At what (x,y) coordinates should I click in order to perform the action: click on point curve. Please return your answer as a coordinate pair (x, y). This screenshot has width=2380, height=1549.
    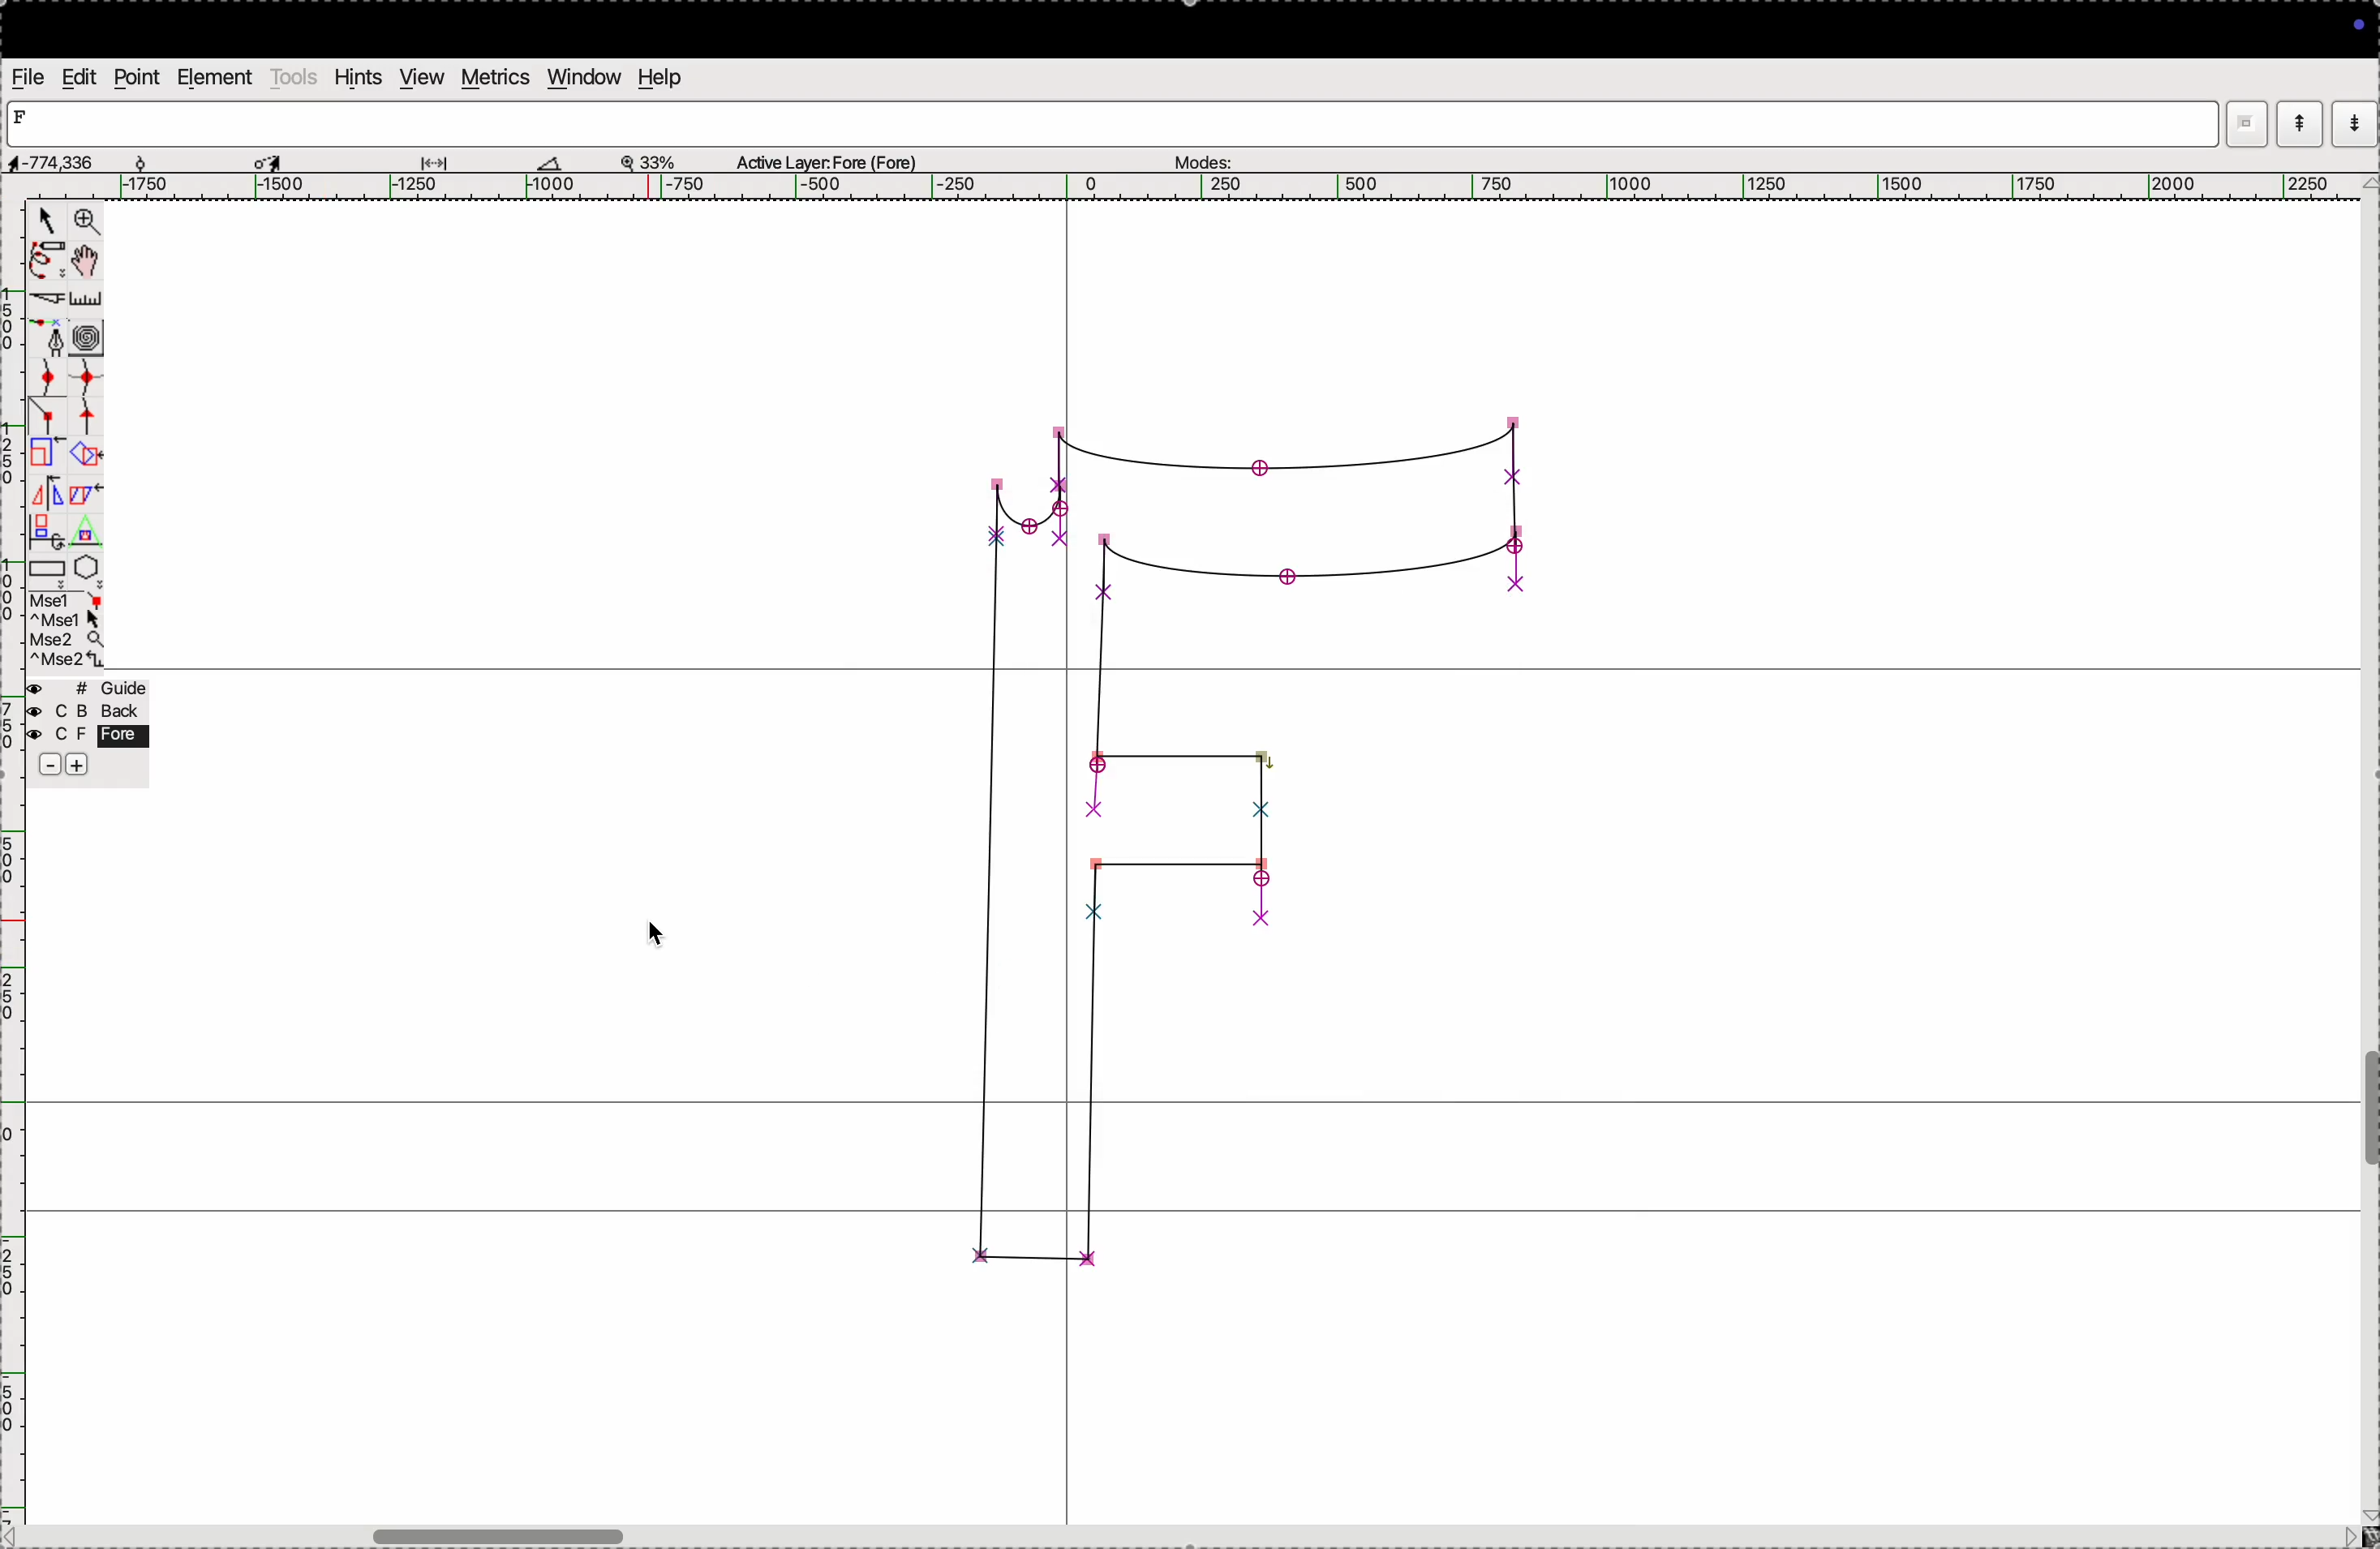
    Looking at the image, I should click on (50, 378).